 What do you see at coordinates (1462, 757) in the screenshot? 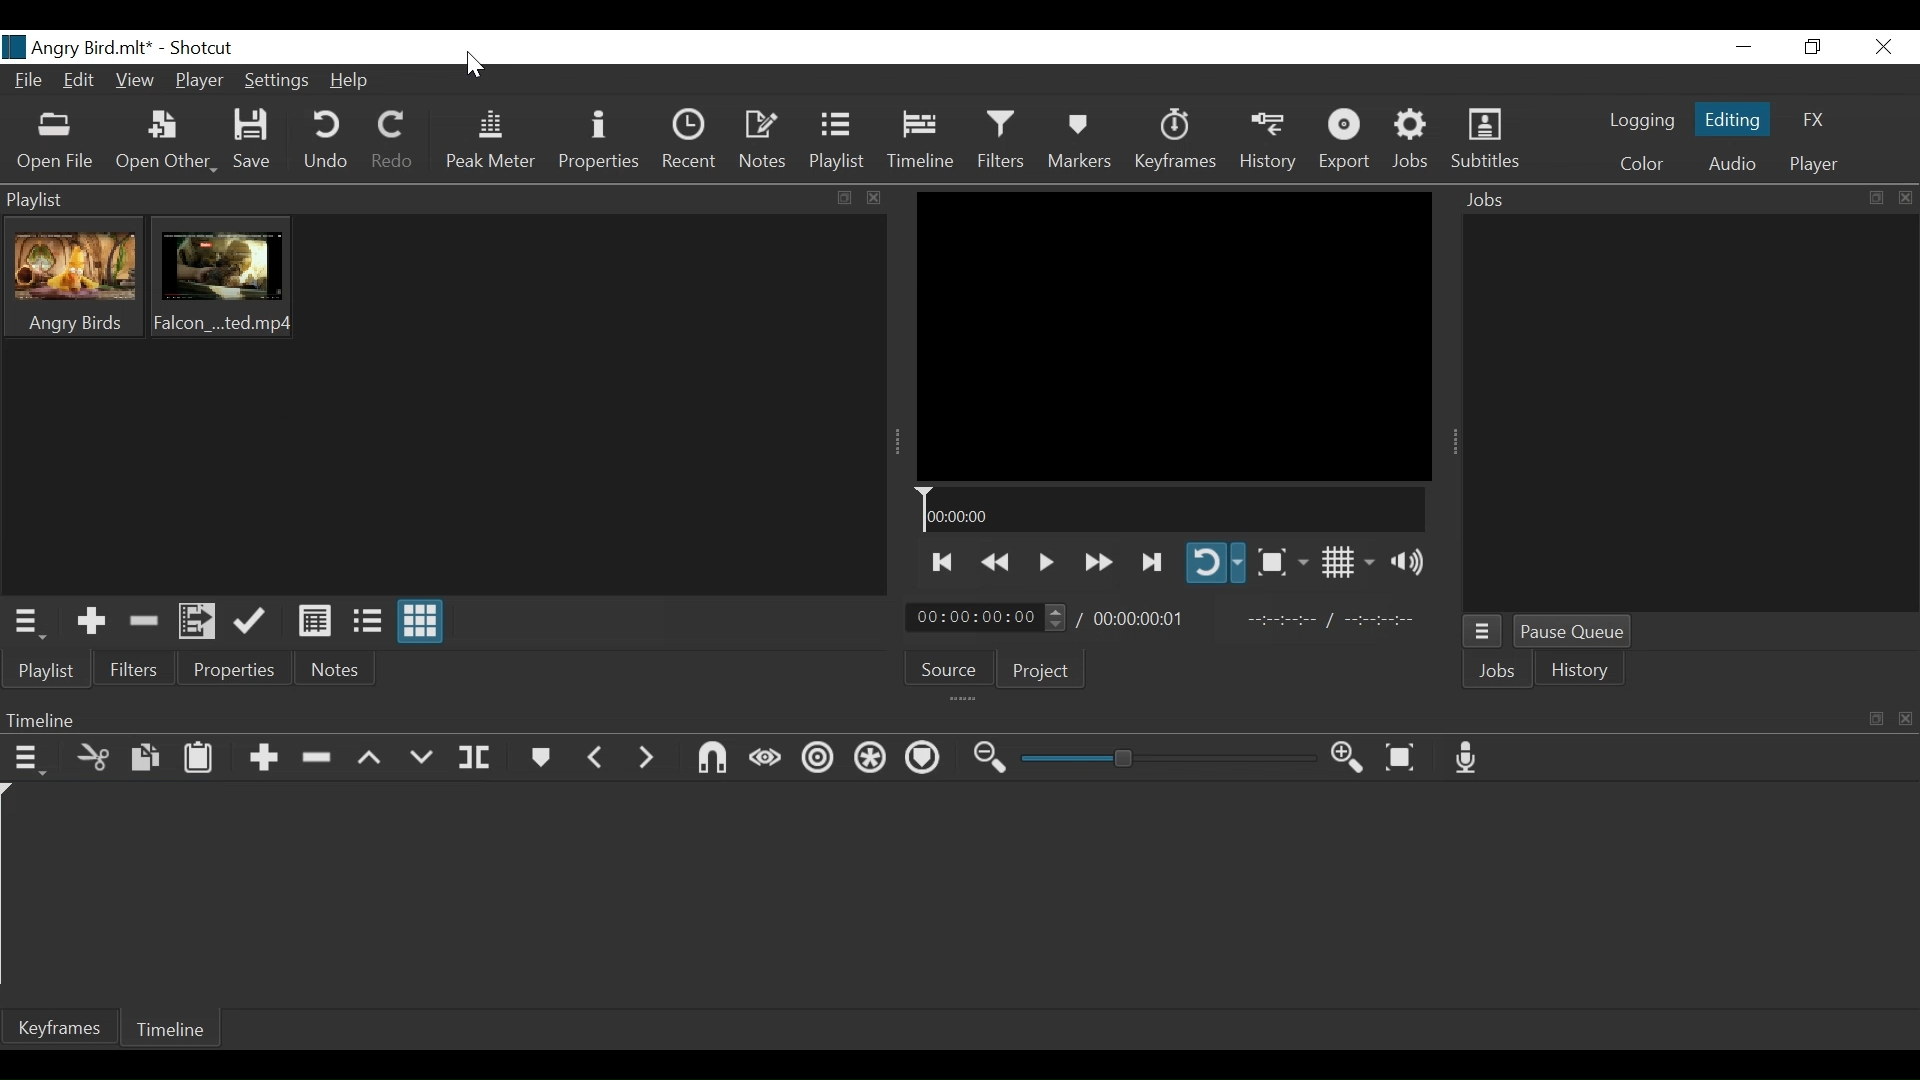
I see `Record audio` at bounding box center [1462, 757].